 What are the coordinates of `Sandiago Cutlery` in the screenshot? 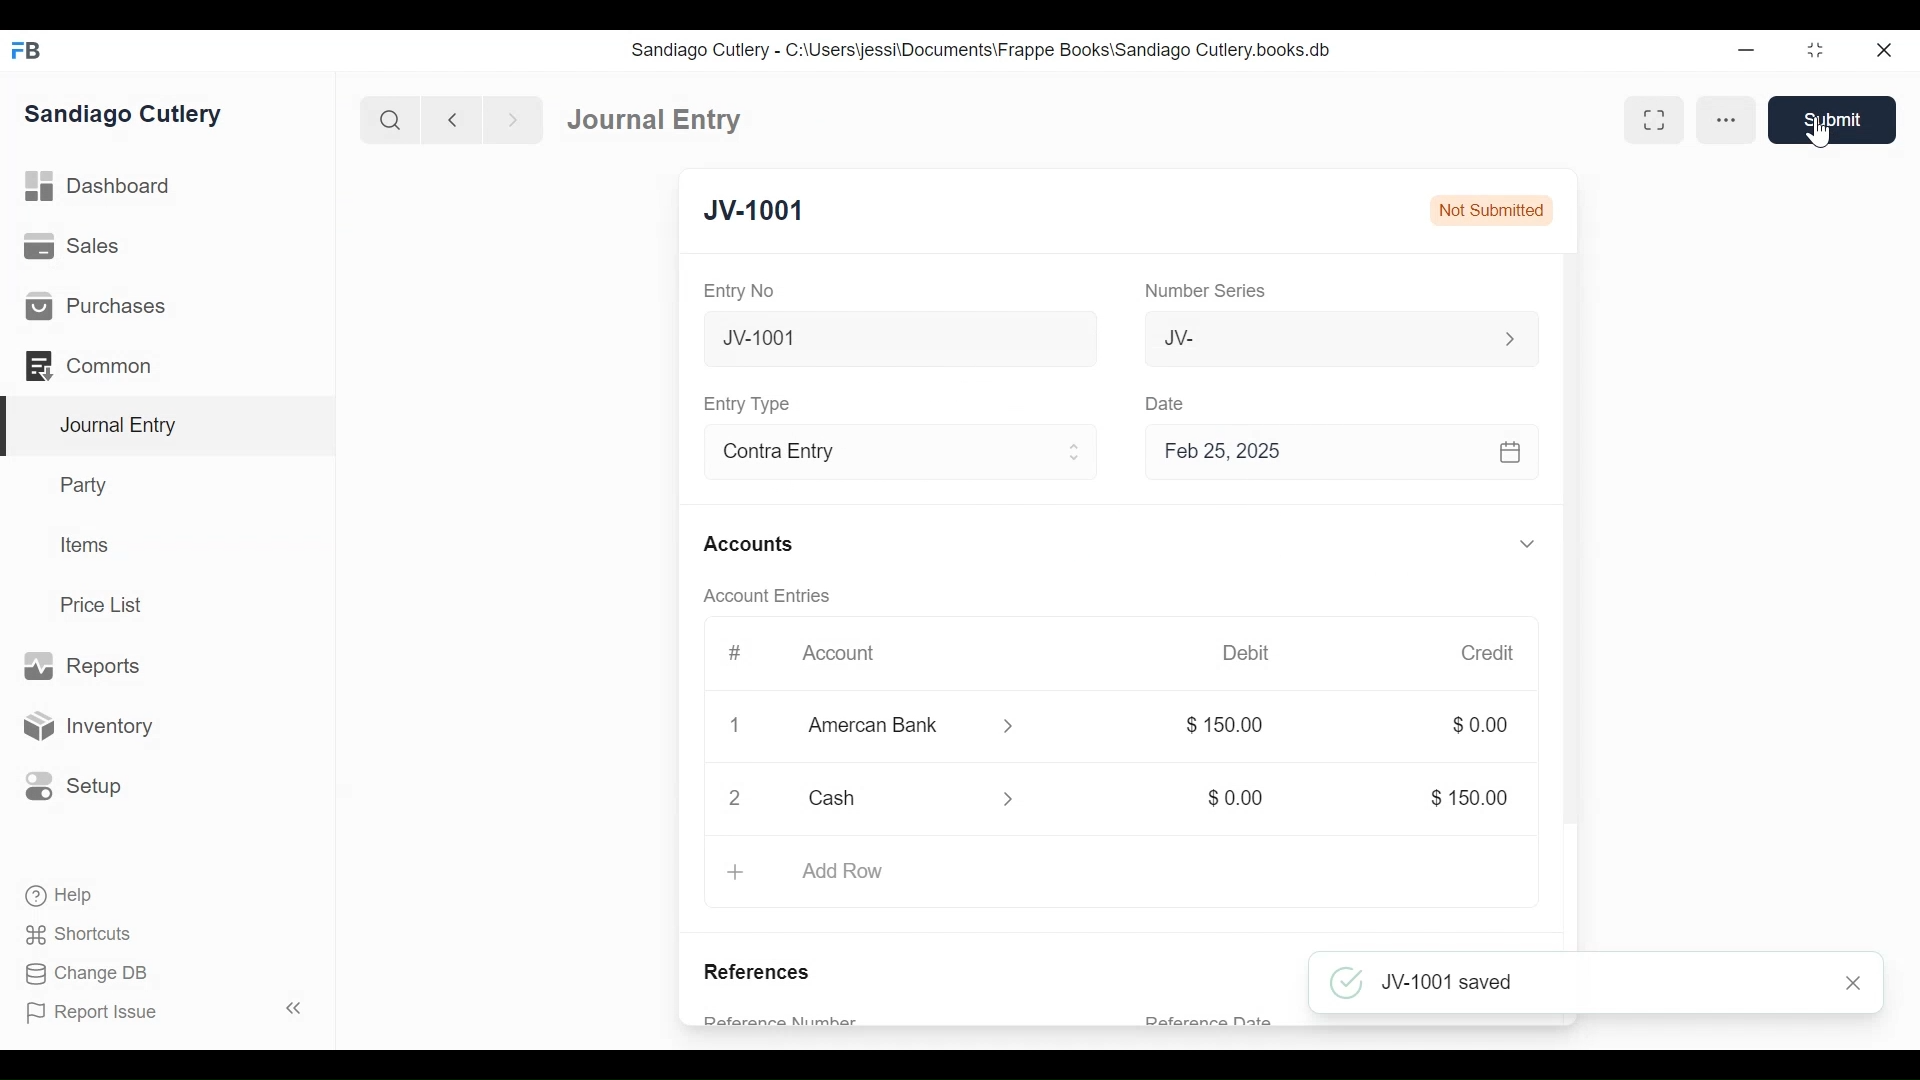 It's located at (126, 115).